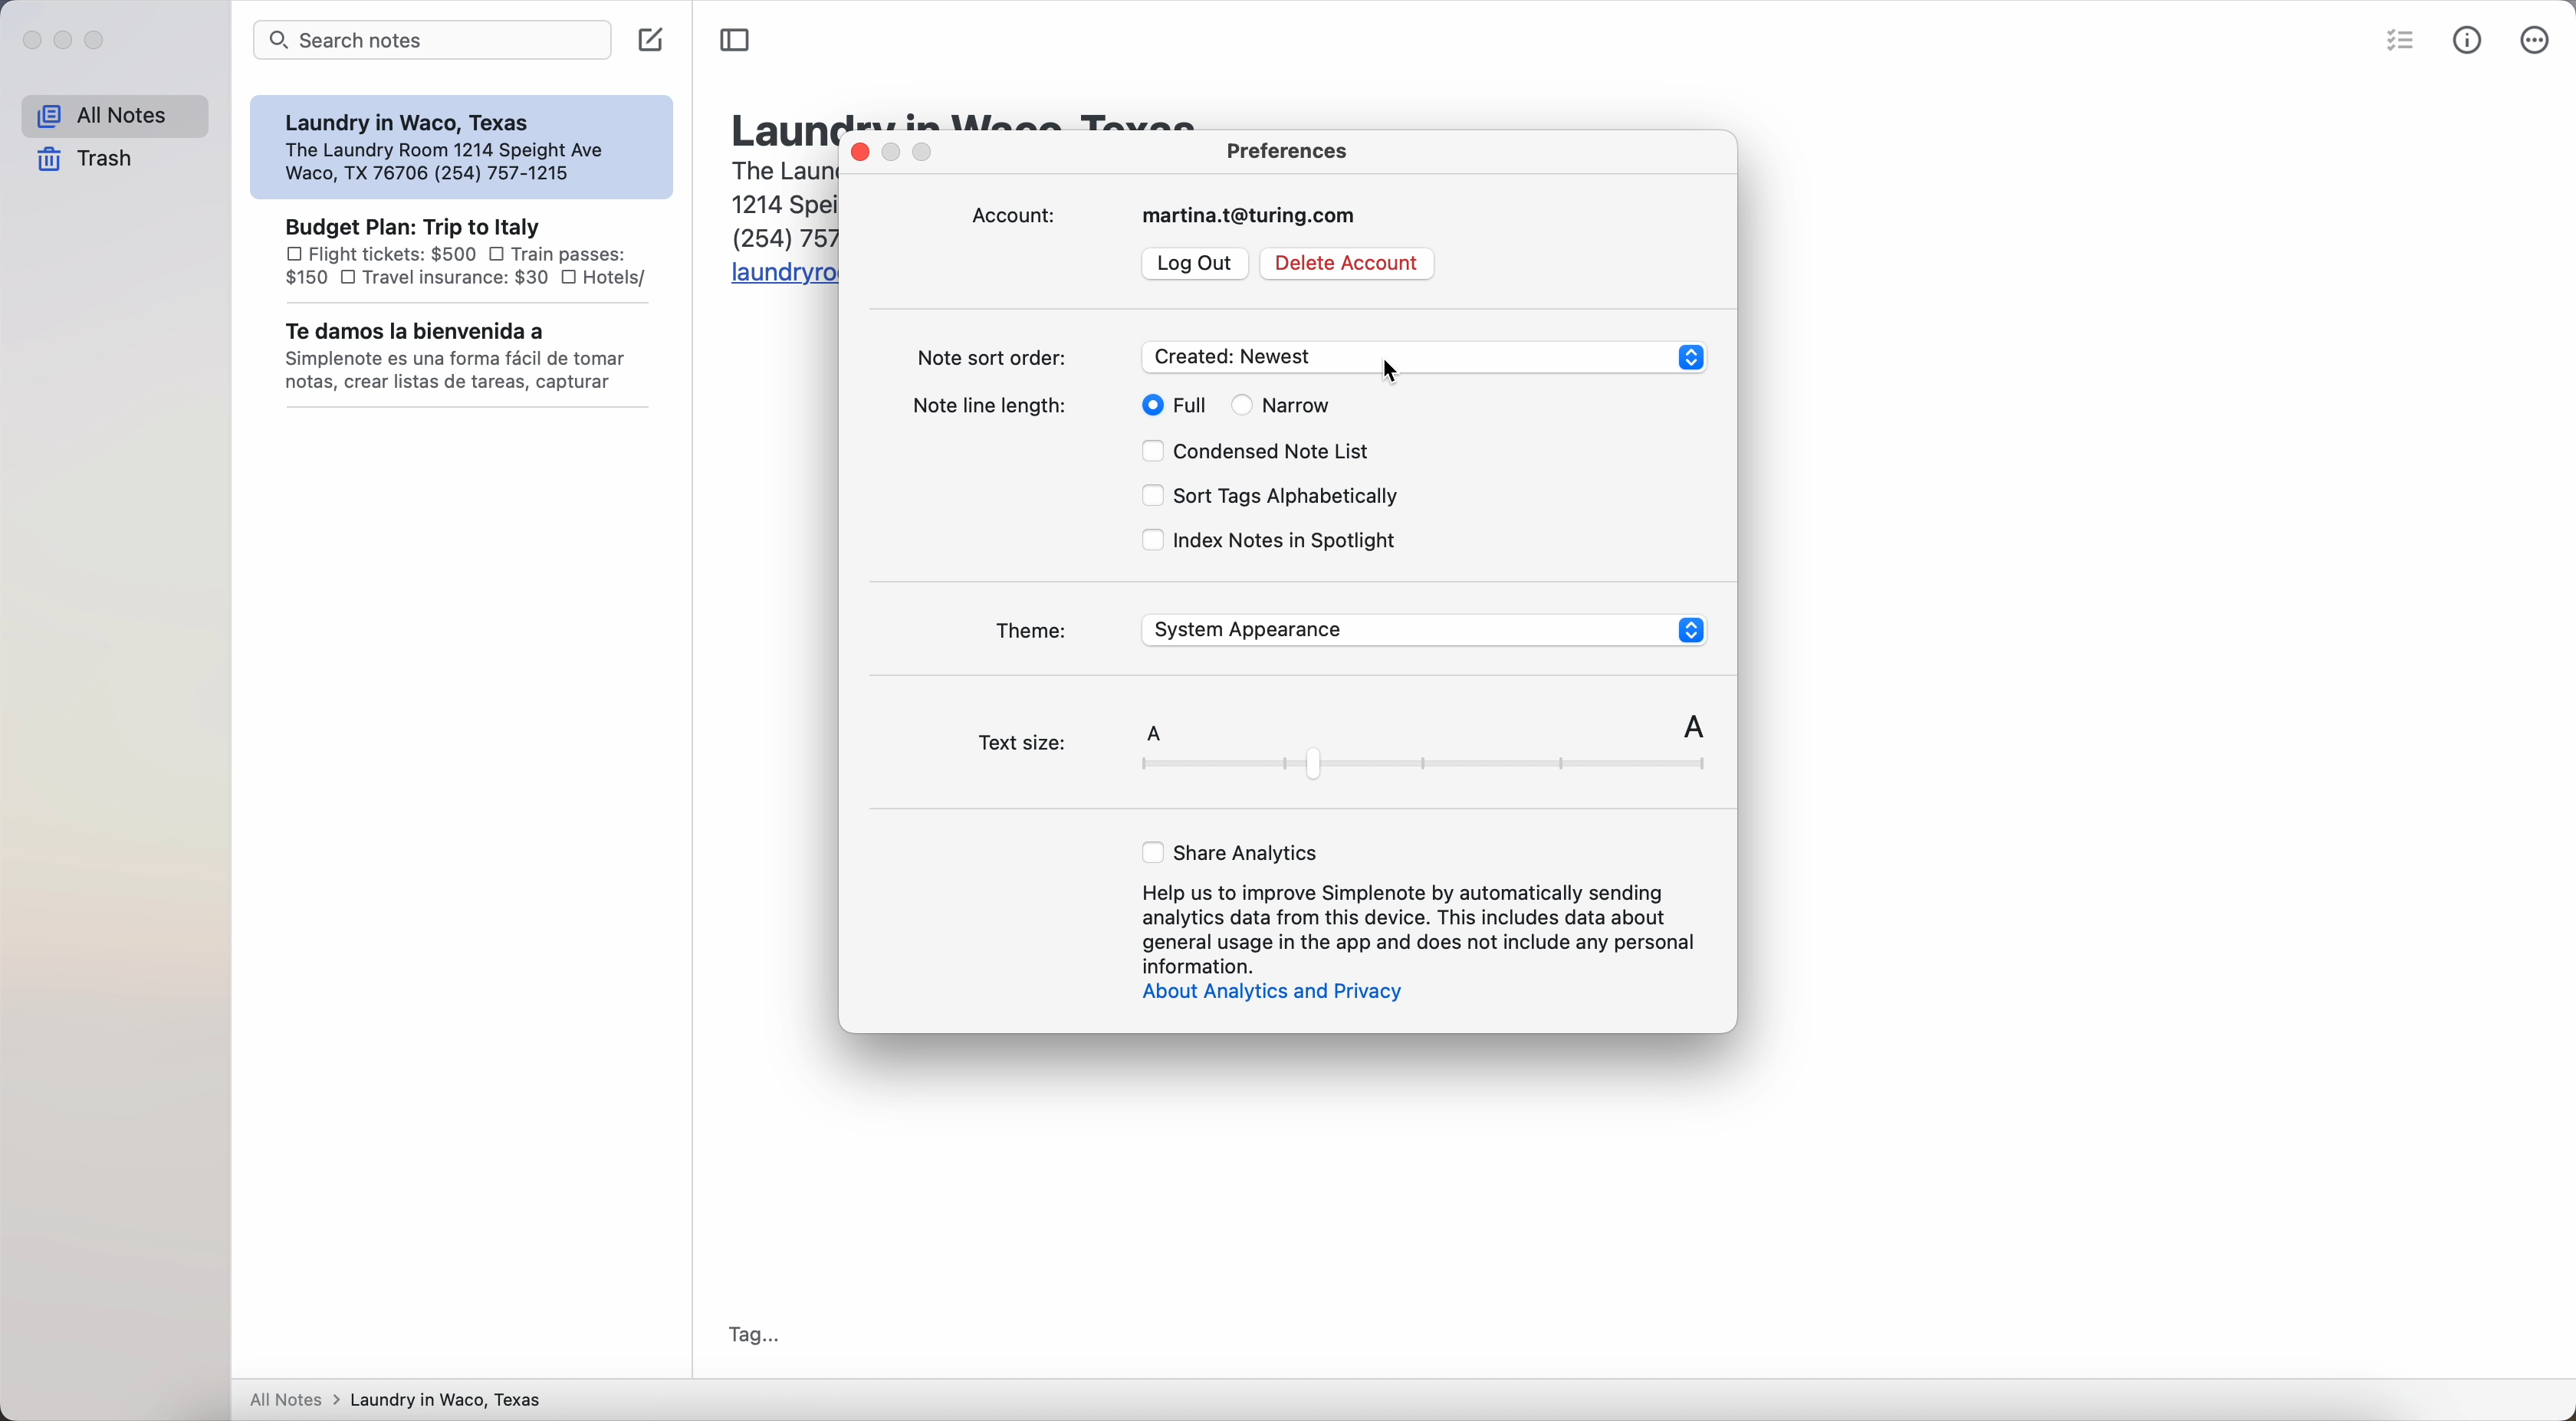 Image resolution: width=2576 pixels, height=1421 pixels. What do you see at coordinates (757, 1333) in the screenshot?
I see `tag` at bounding box center [757, 1333].